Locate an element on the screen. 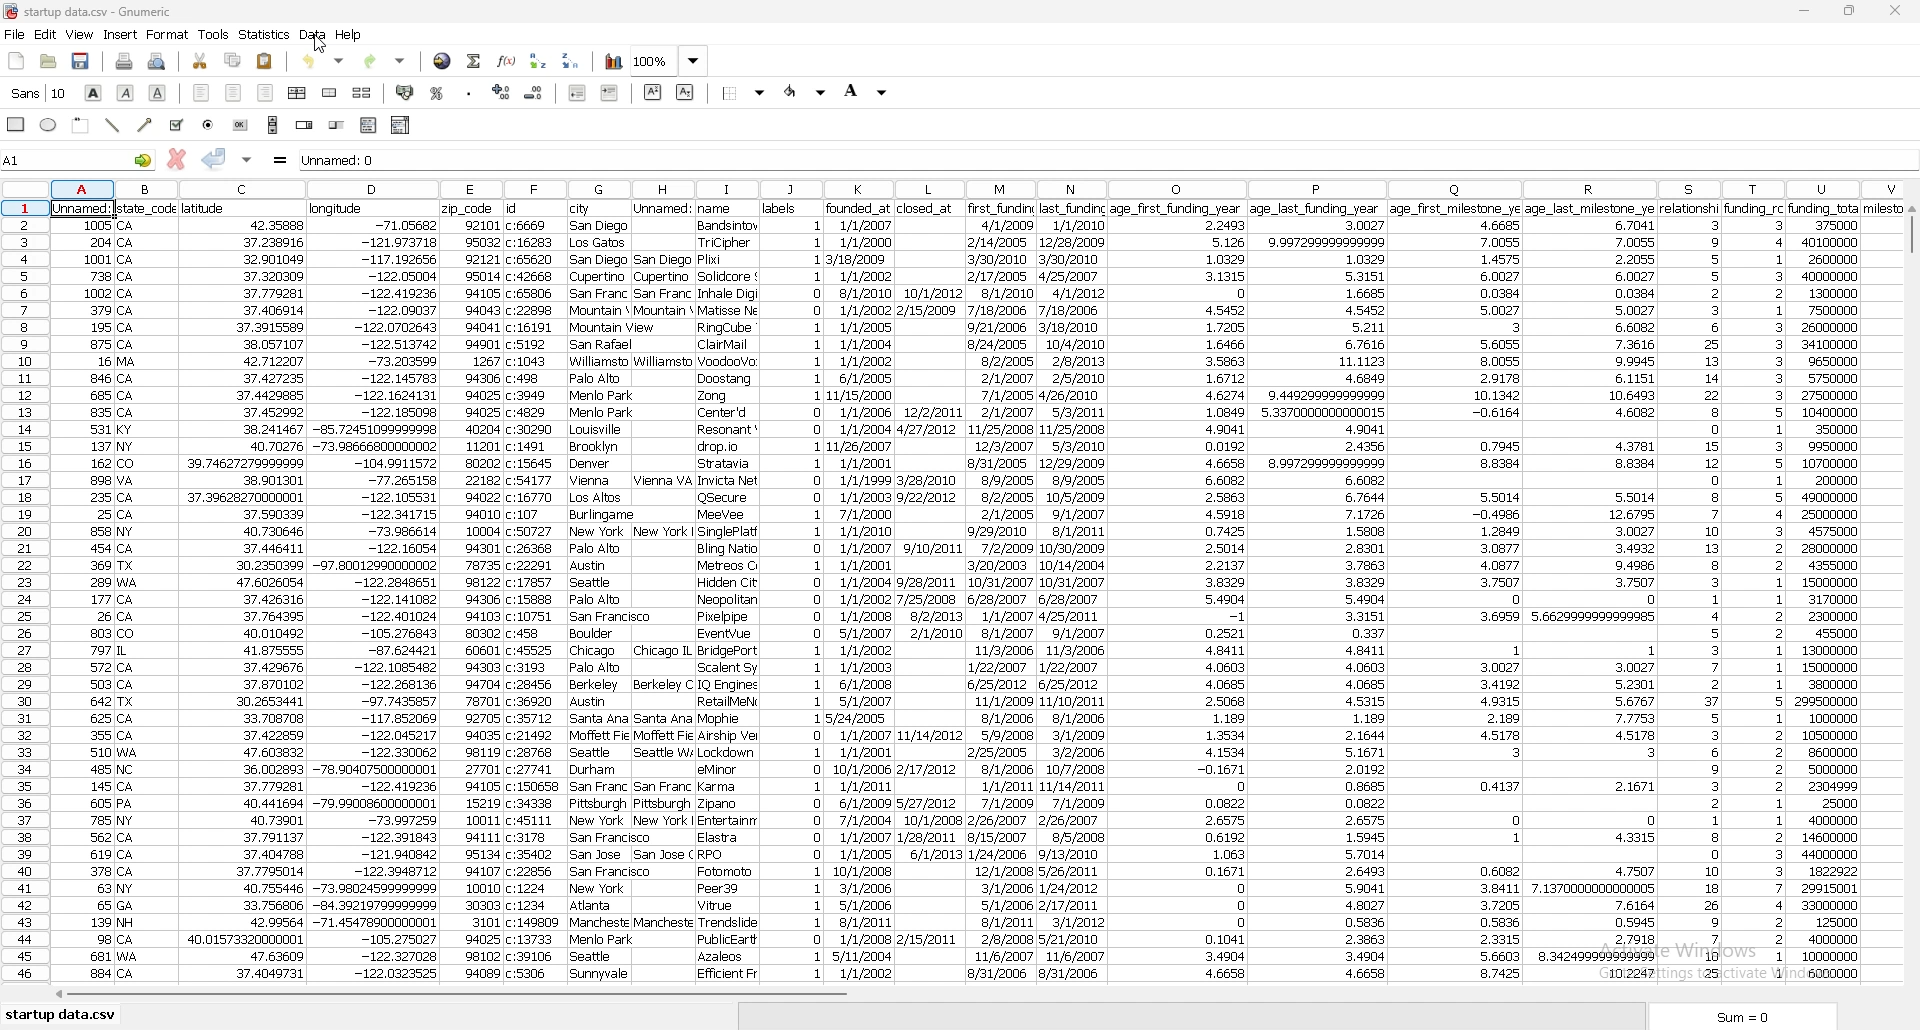 The image size is (1920, 1030). open is located at coordinates (50, 62).